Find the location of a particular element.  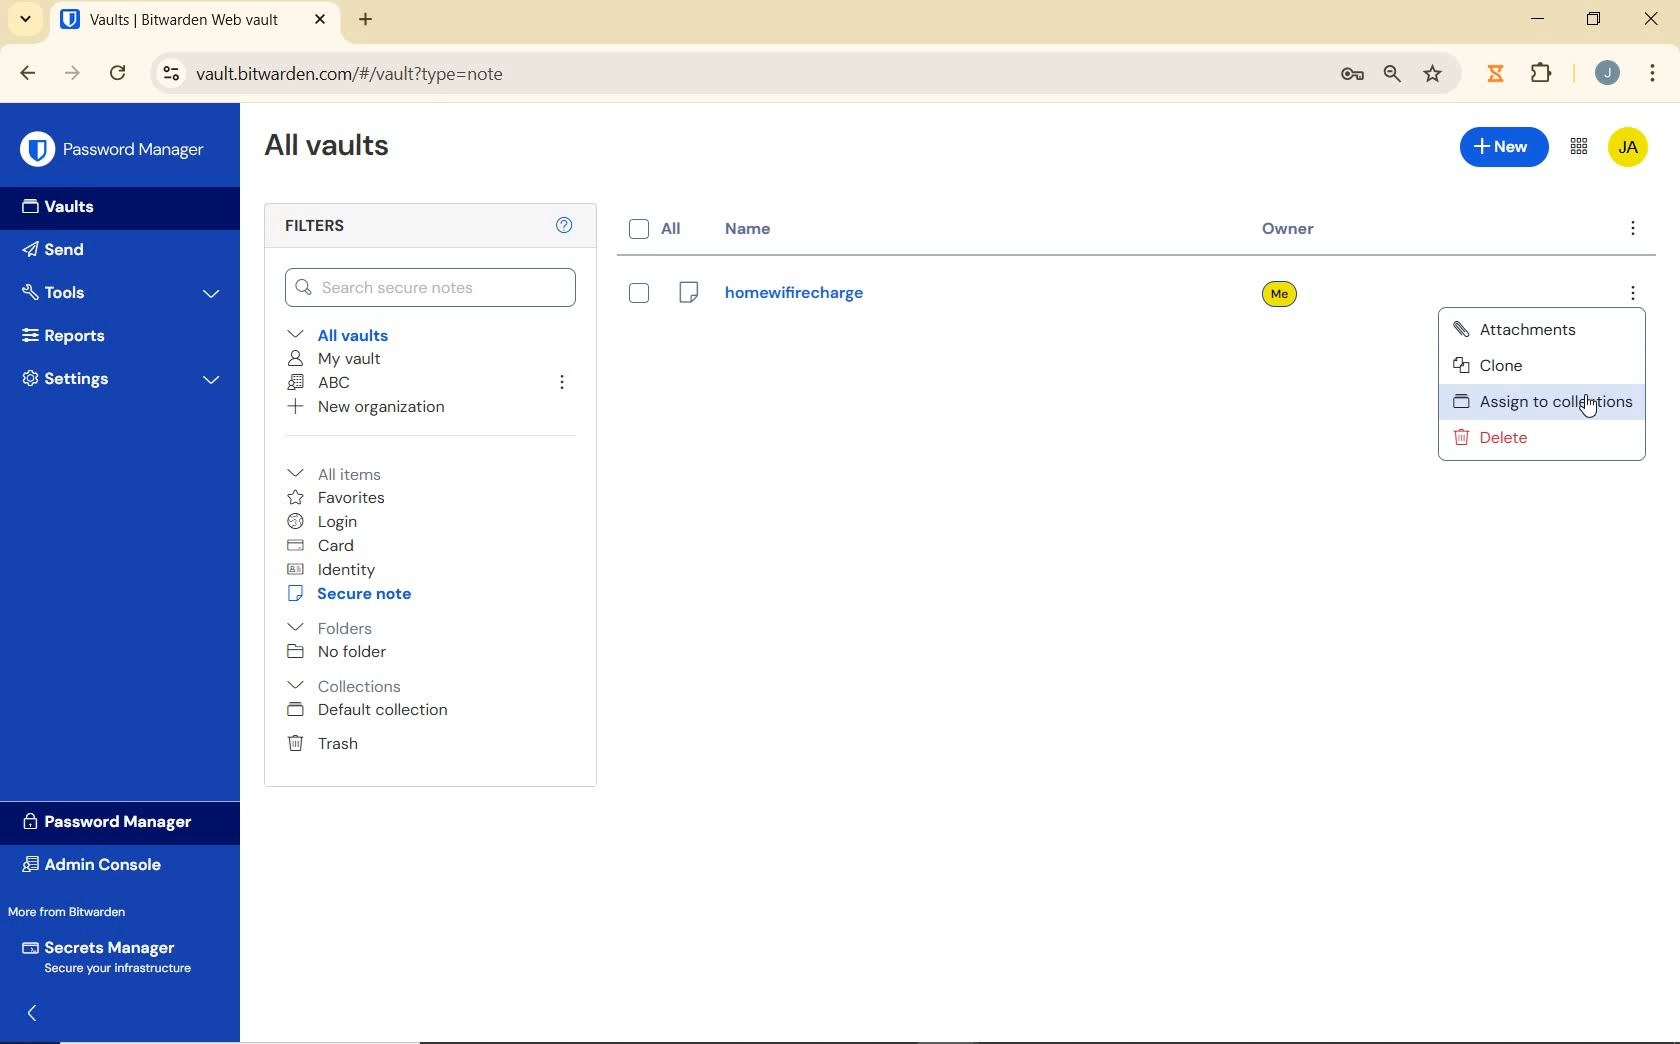

My Vault is located at coordinates (334, 360).